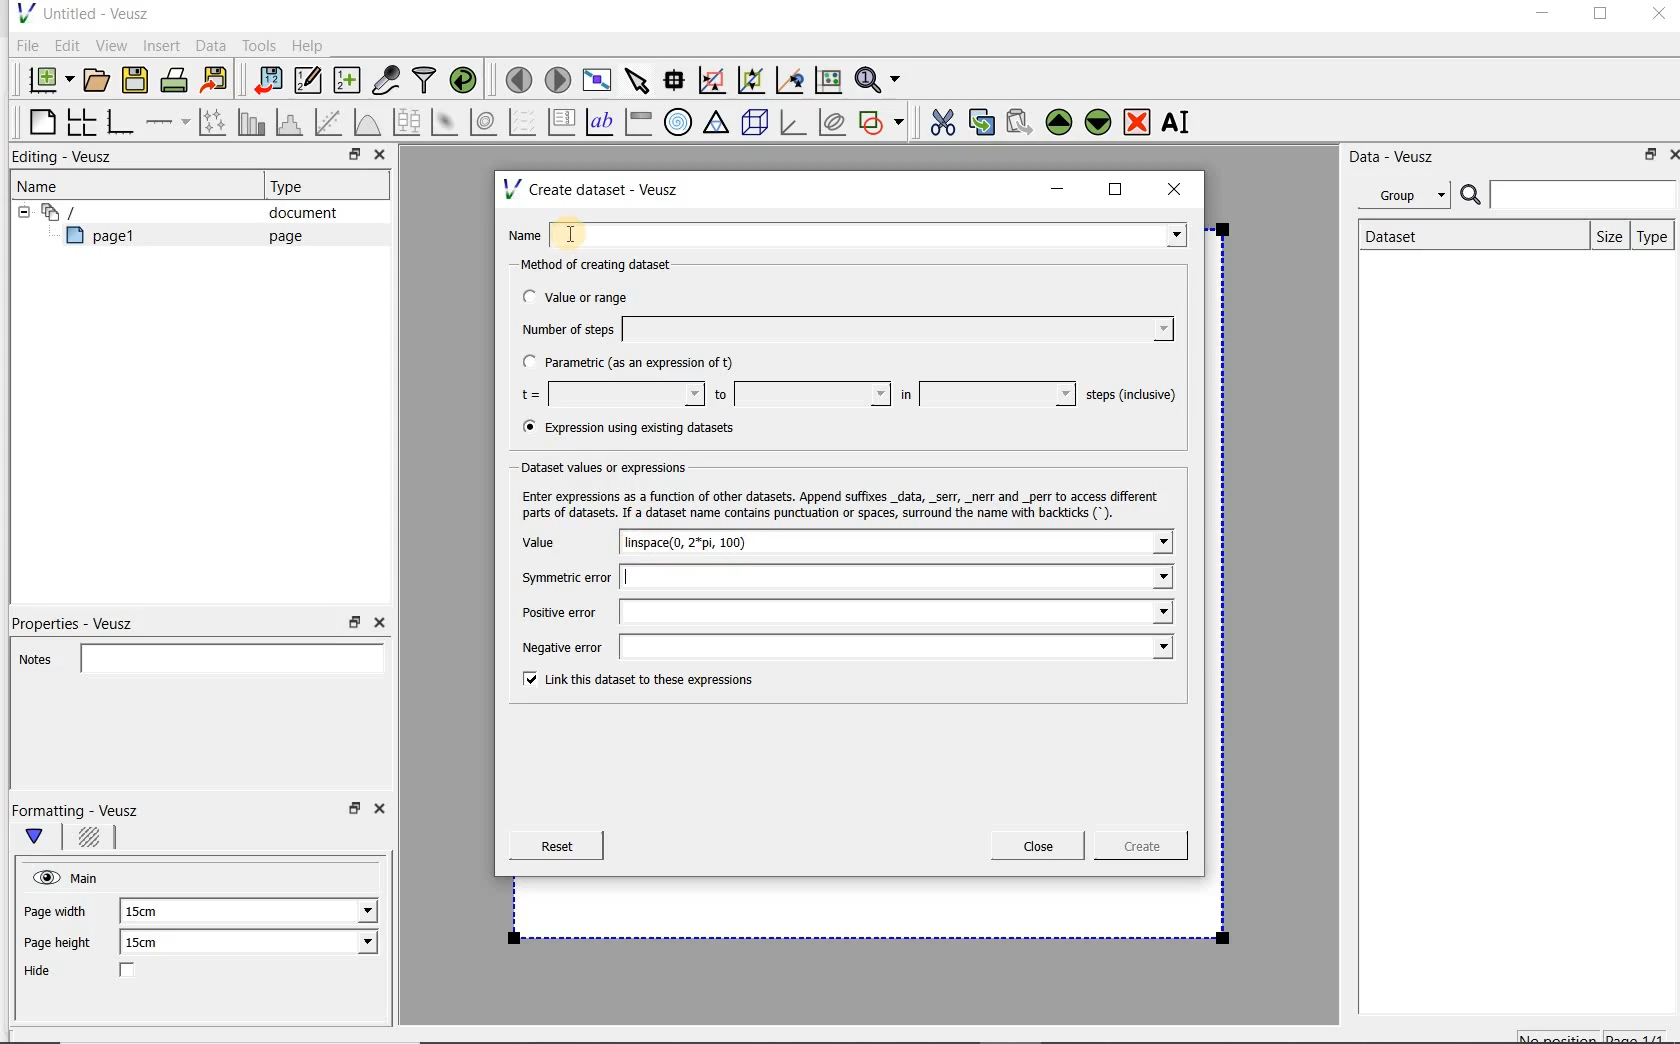  I want to click on Page width dropdown, so click(345, 911).